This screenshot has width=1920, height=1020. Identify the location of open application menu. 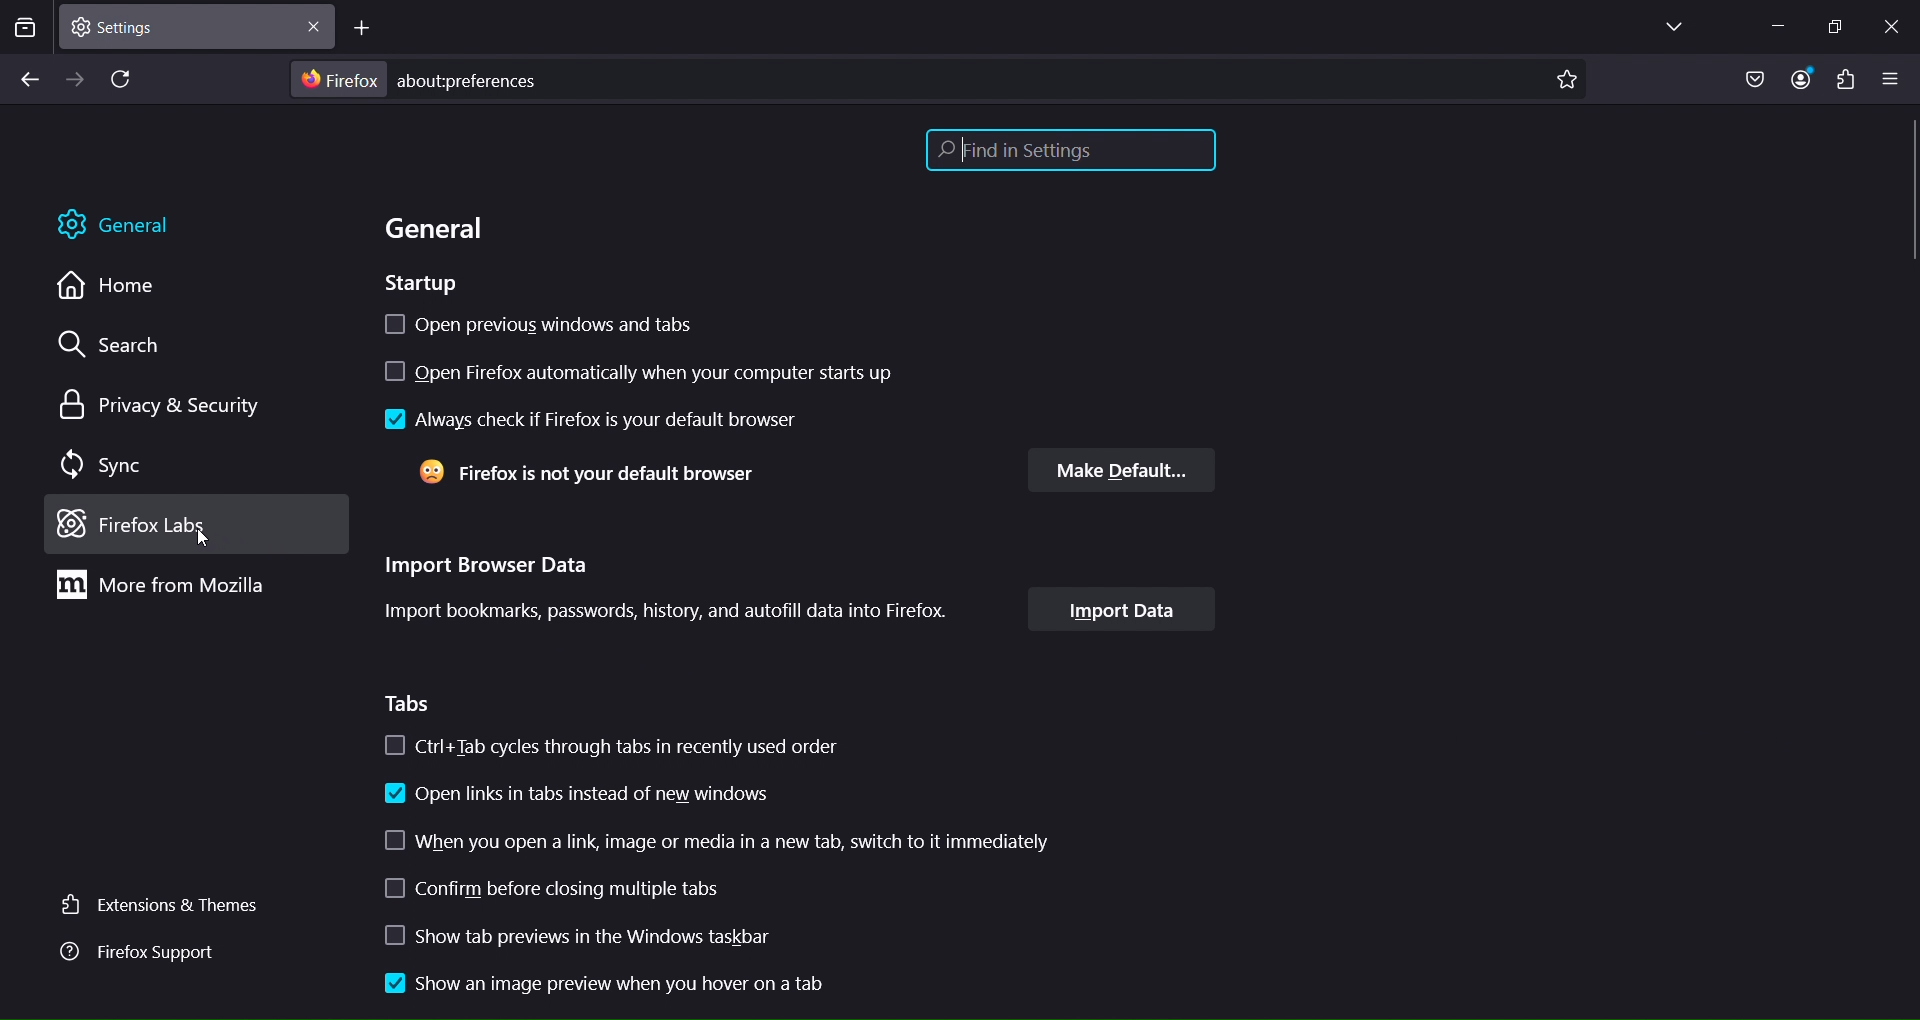
(1894, 80).